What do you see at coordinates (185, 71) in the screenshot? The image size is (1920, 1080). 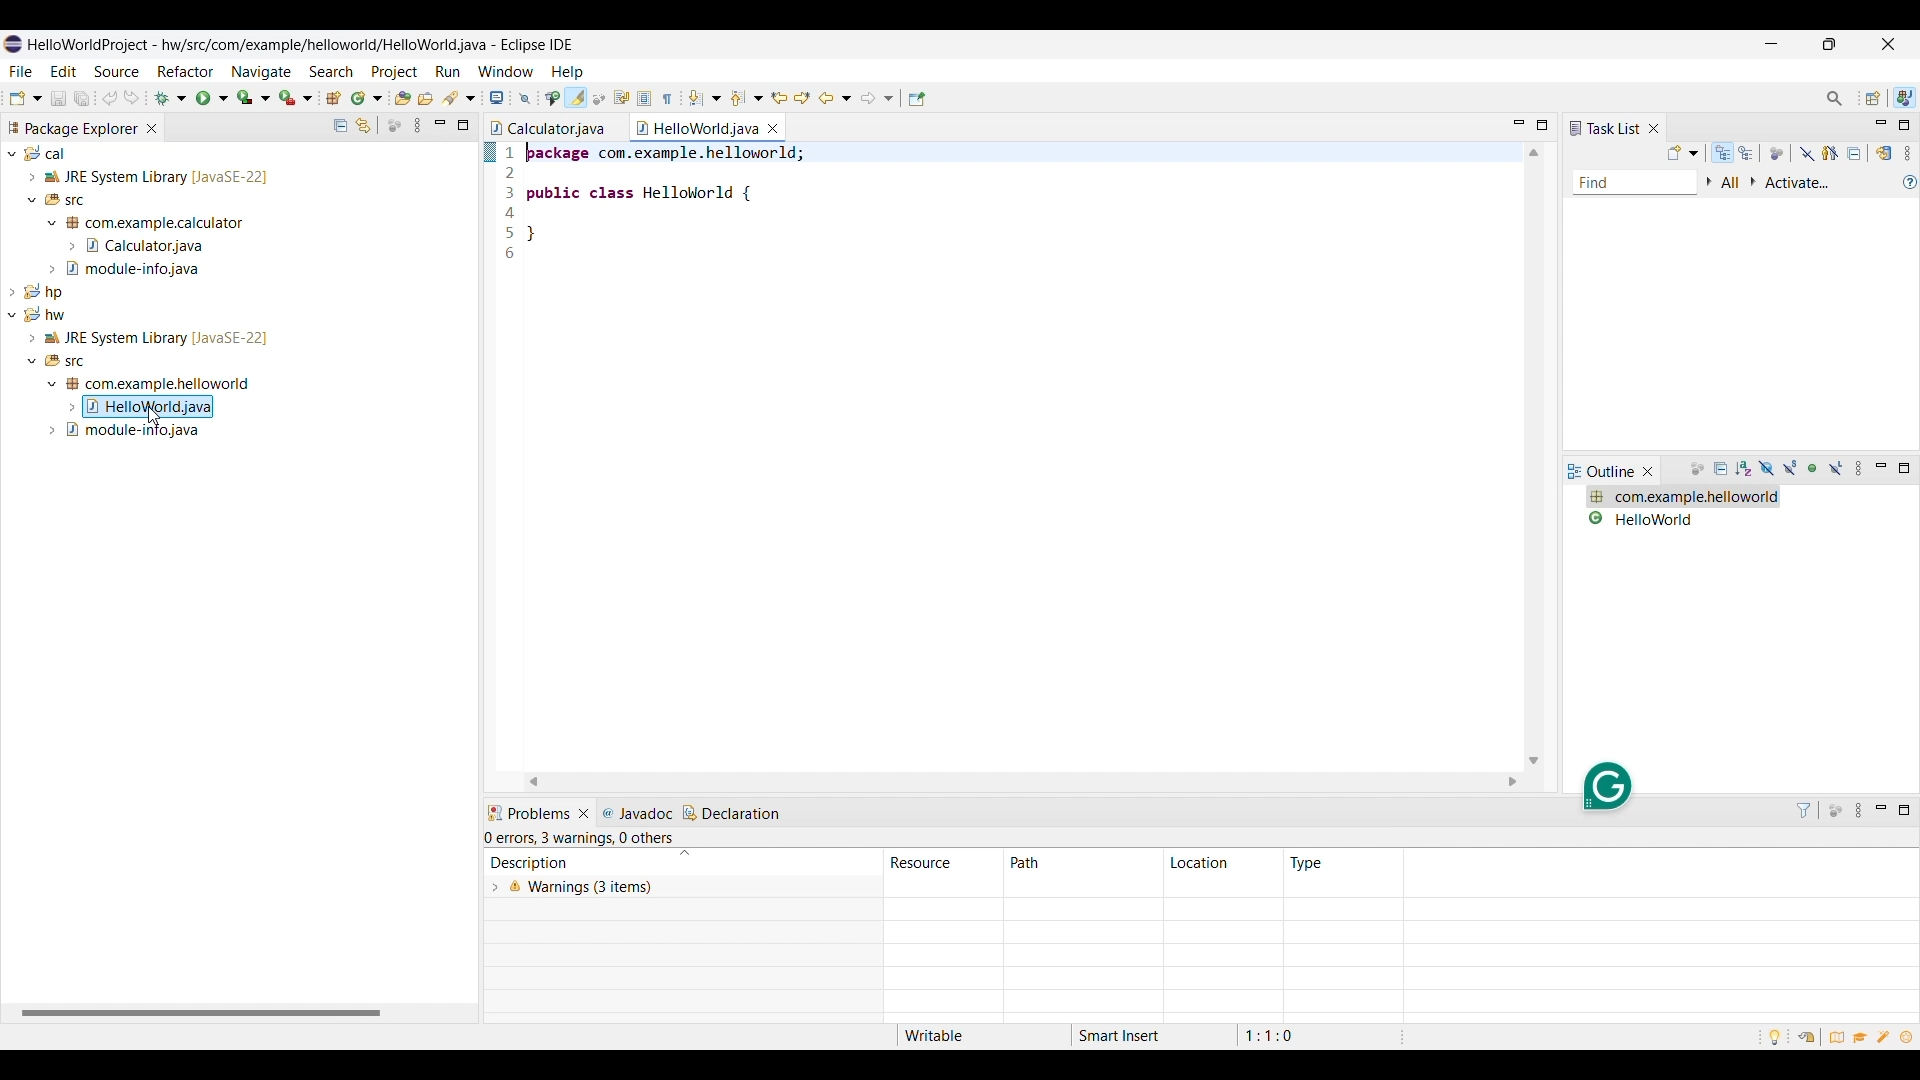 I see `Refactor` at bounding box center [185, 71].